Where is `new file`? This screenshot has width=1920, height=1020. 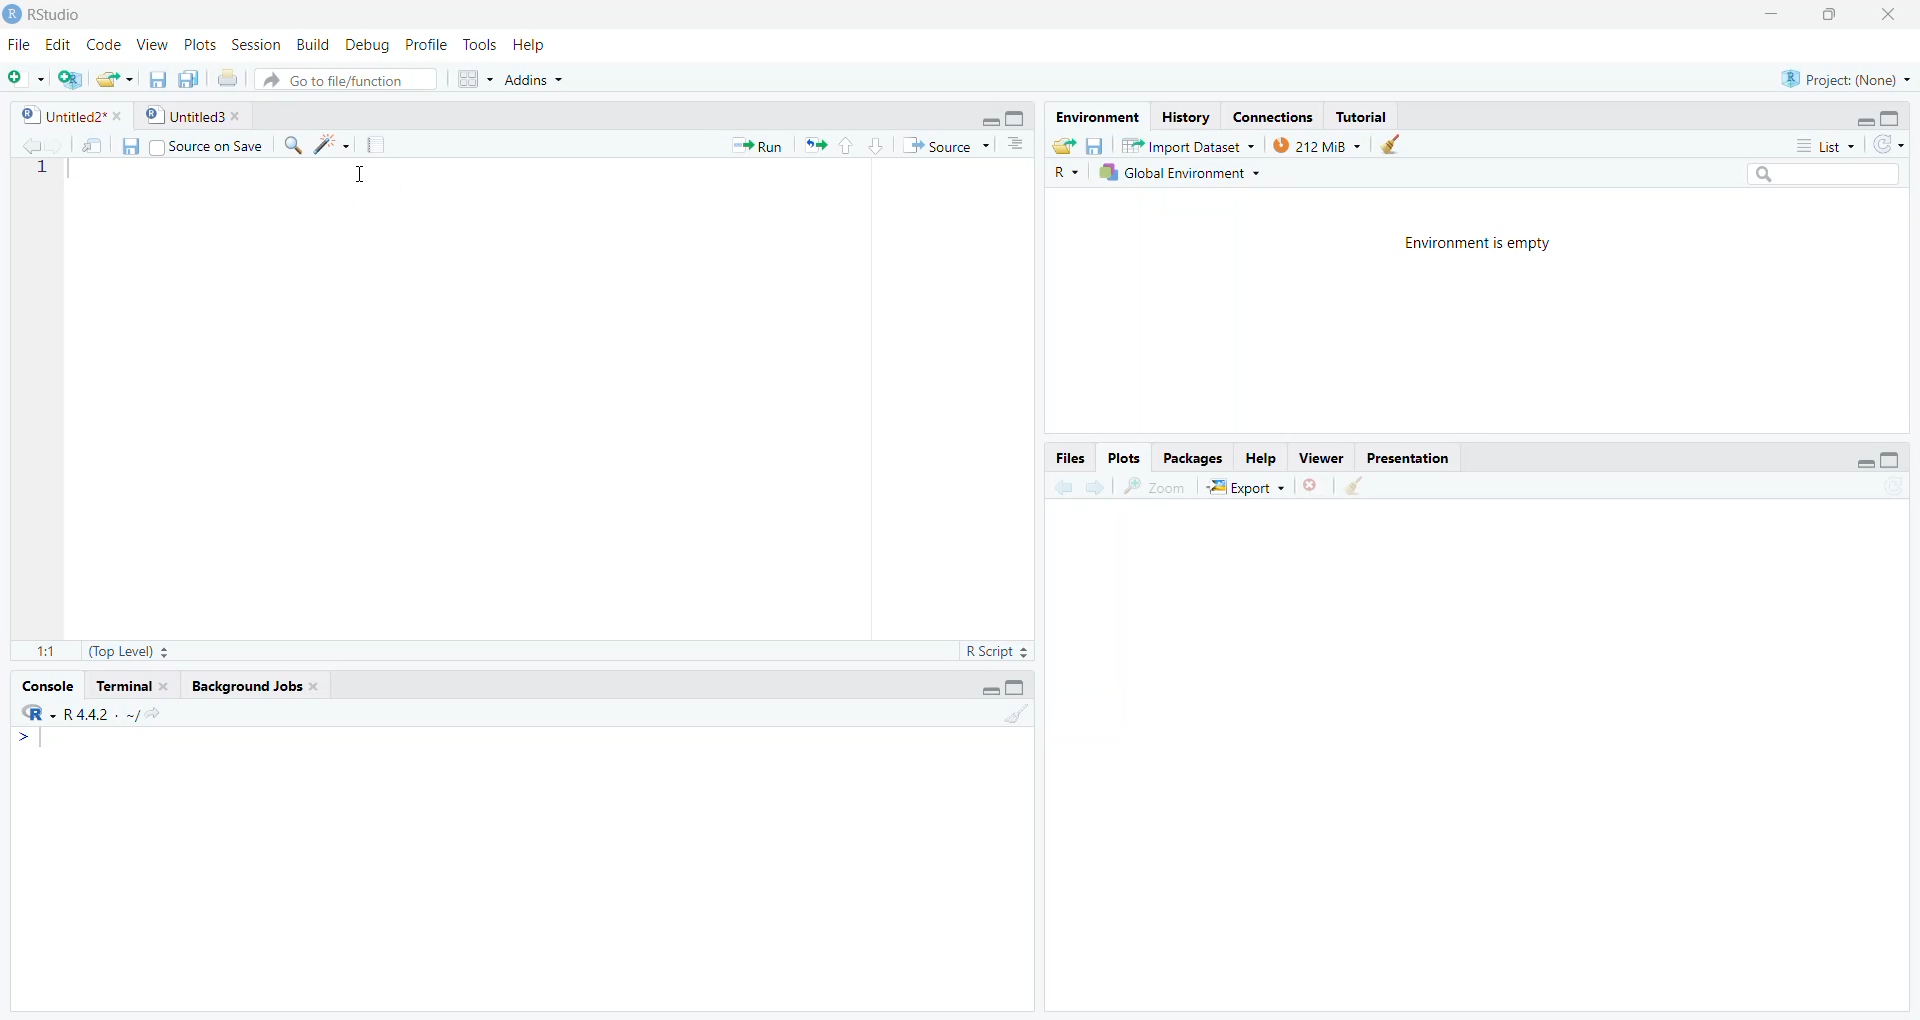 new file is located at coordinates (24, 76).